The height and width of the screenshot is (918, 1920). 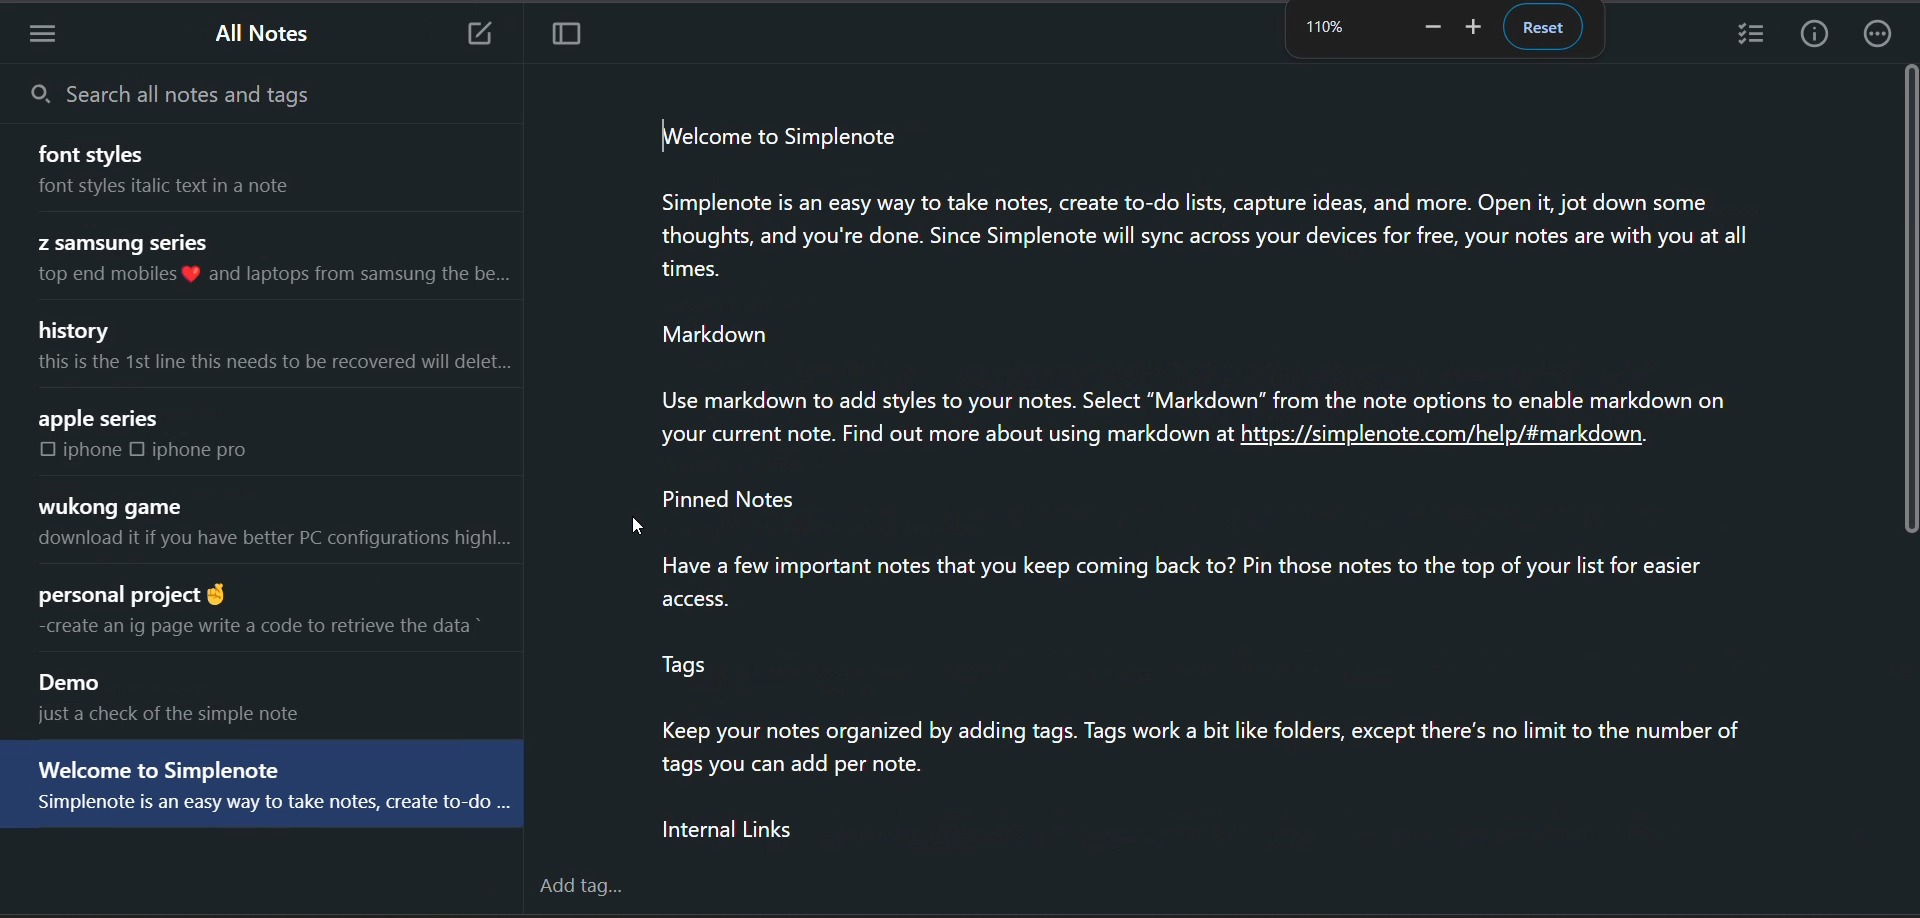 I want to click on add new note, so click(x=485, y=32).